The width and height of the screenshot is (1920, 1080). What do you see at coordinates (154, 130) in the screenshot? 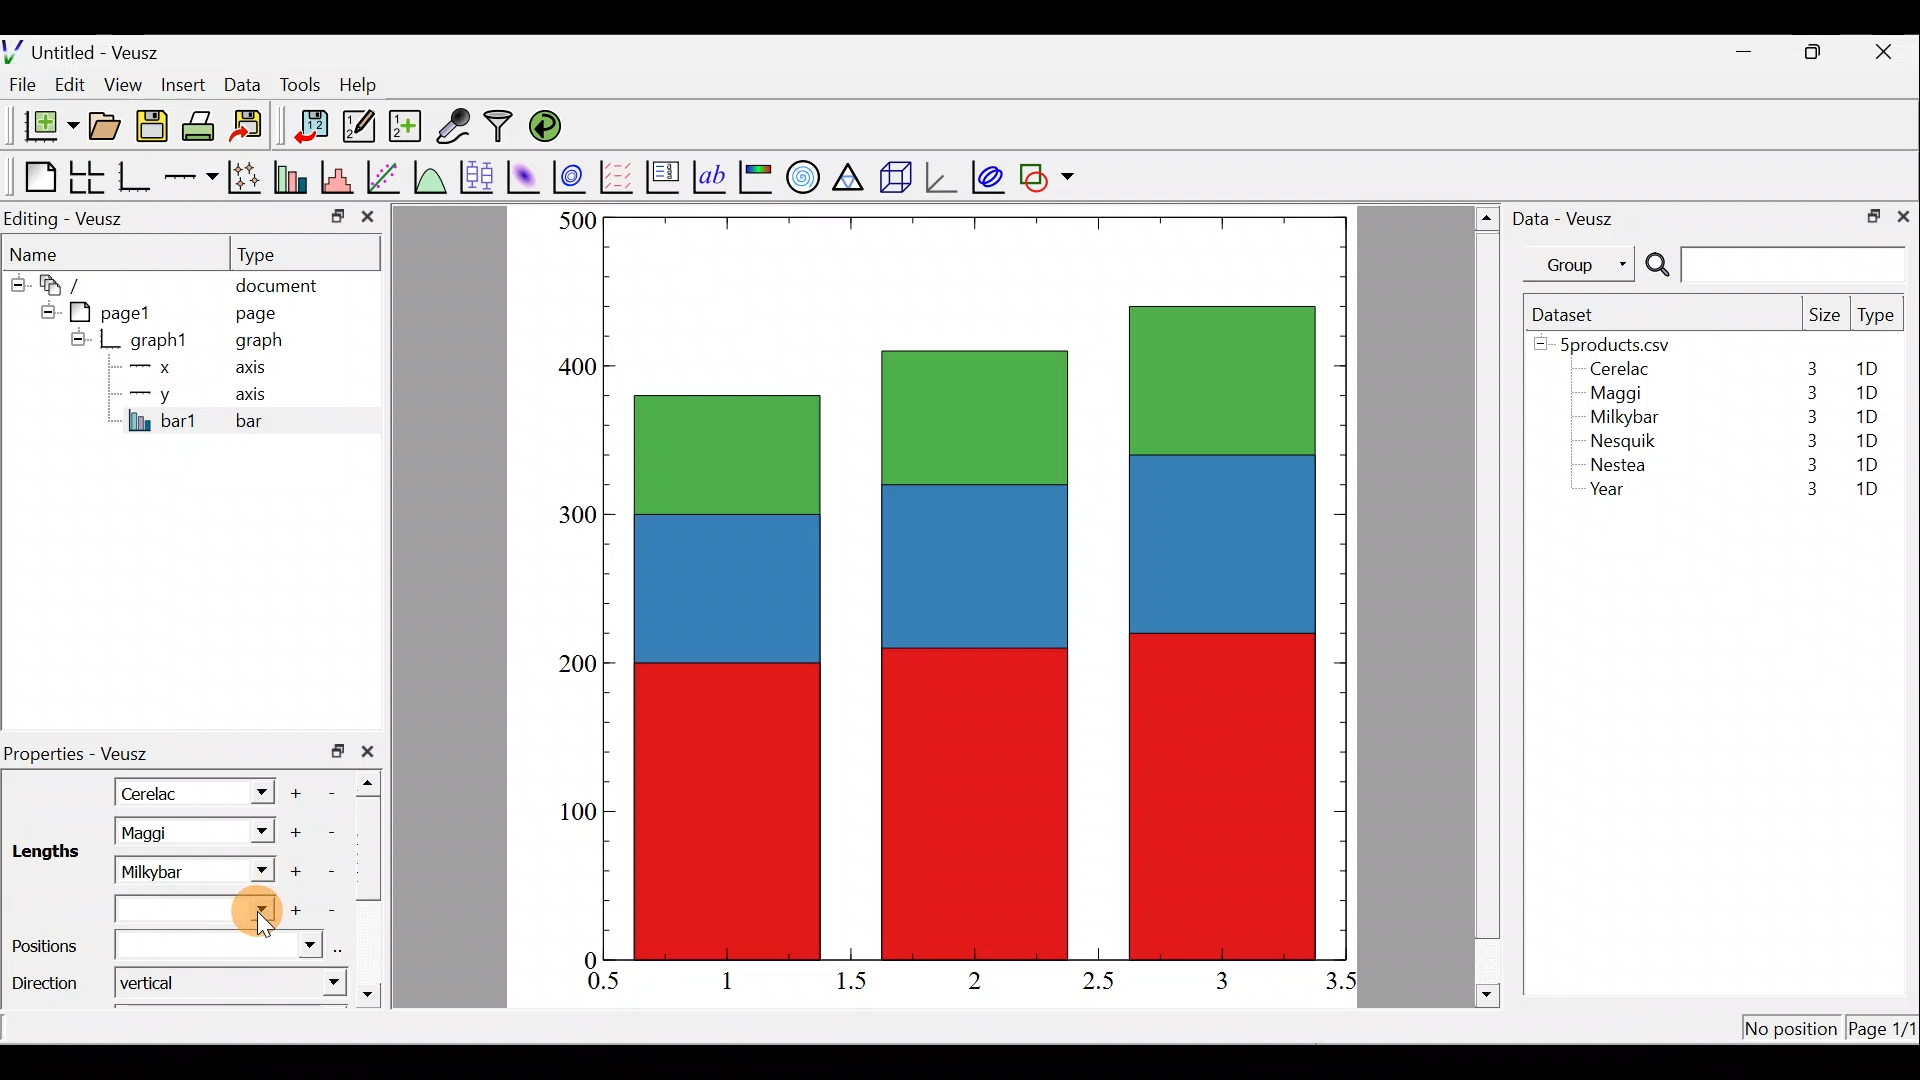
I see `Save the document` at bounding box center [154, 130].